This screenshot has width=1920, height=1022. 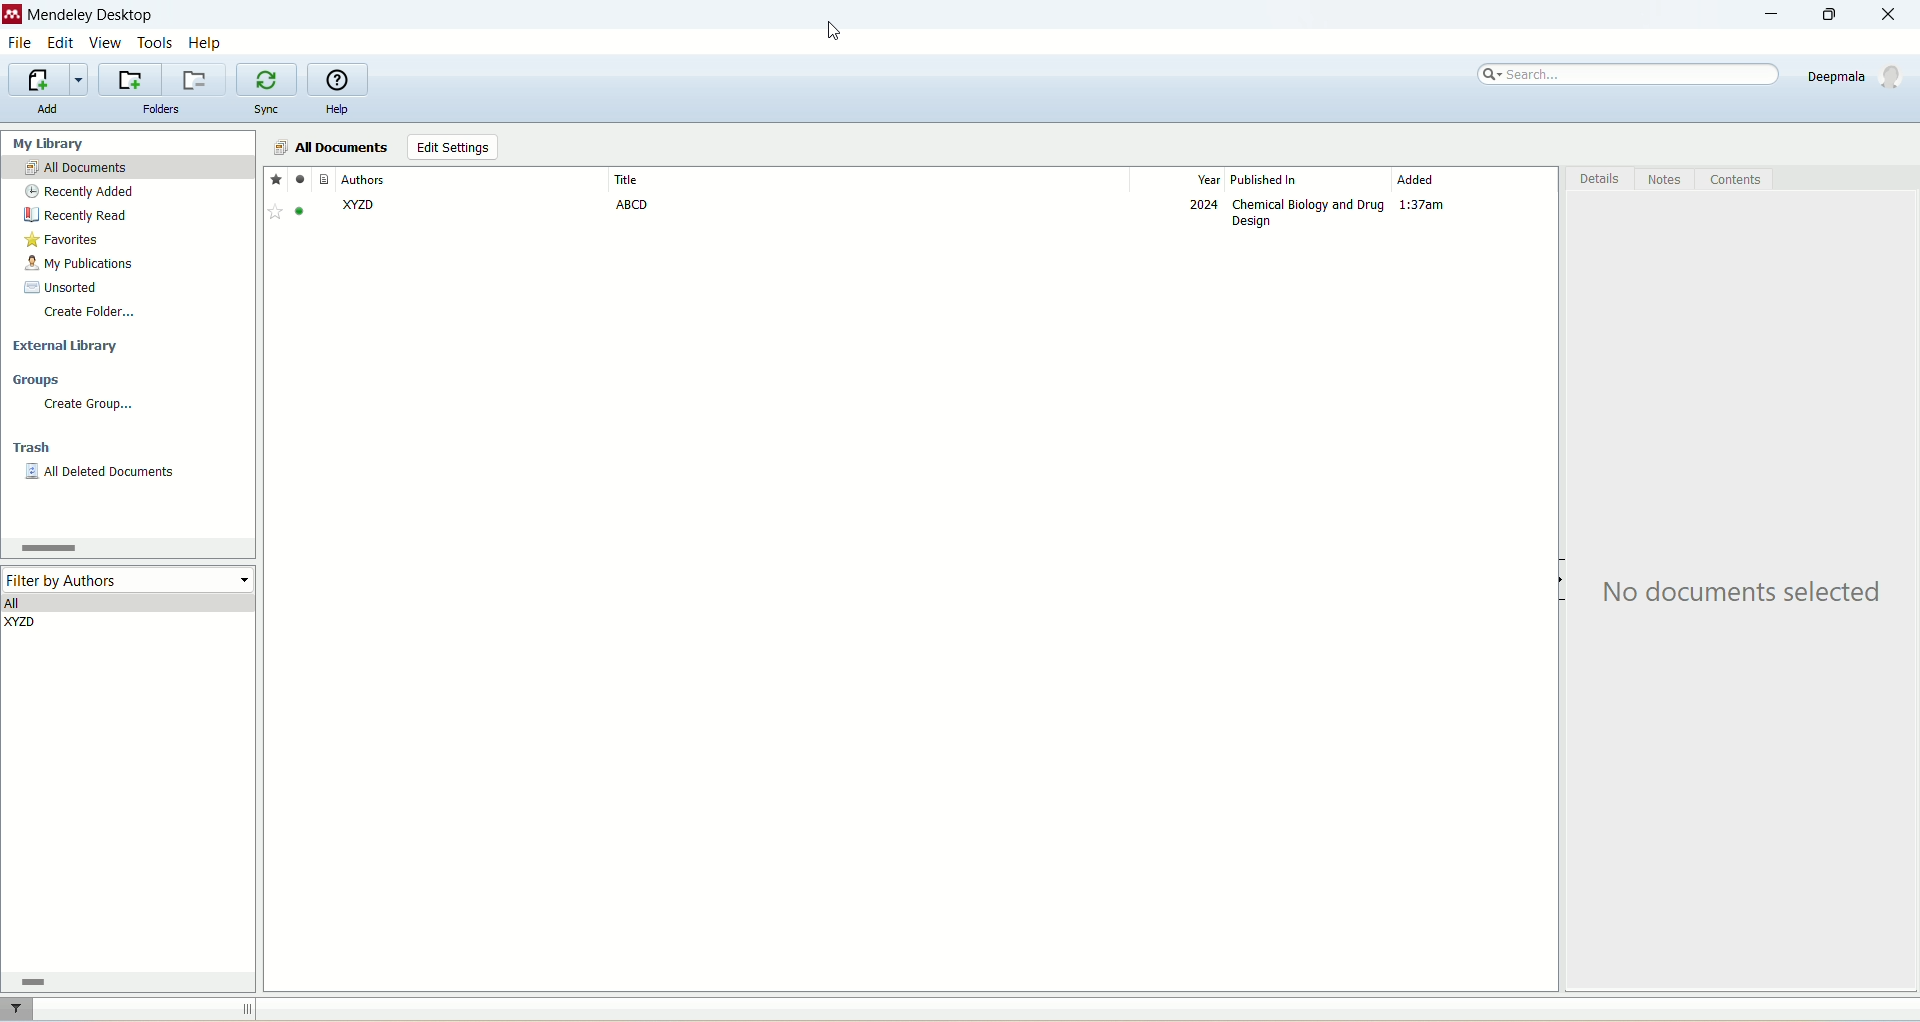 I want to click on sync, so click(x=269, y=110).